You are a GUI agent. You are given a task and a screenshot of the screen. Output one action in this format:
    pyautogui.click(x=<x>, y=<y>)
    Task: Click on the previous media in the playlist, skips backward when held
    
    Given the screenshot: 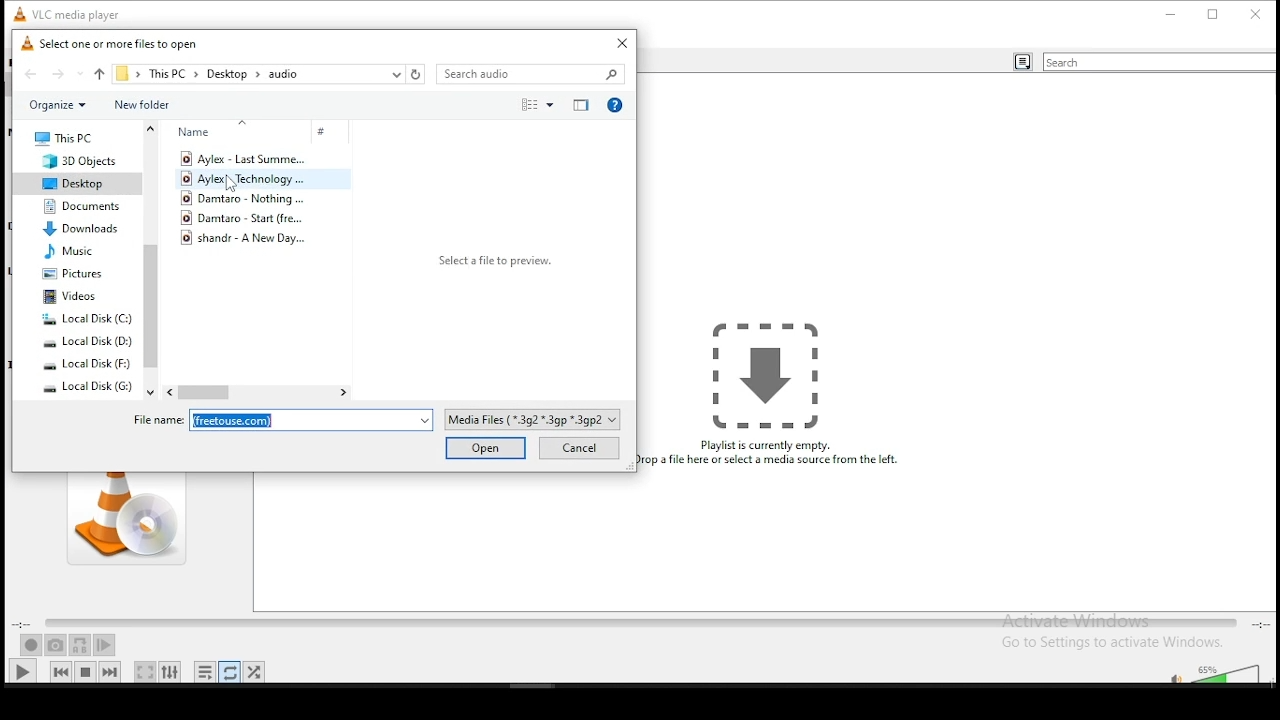 What is the action you would take?
    pyautogui.click(x=62, y=671)
    